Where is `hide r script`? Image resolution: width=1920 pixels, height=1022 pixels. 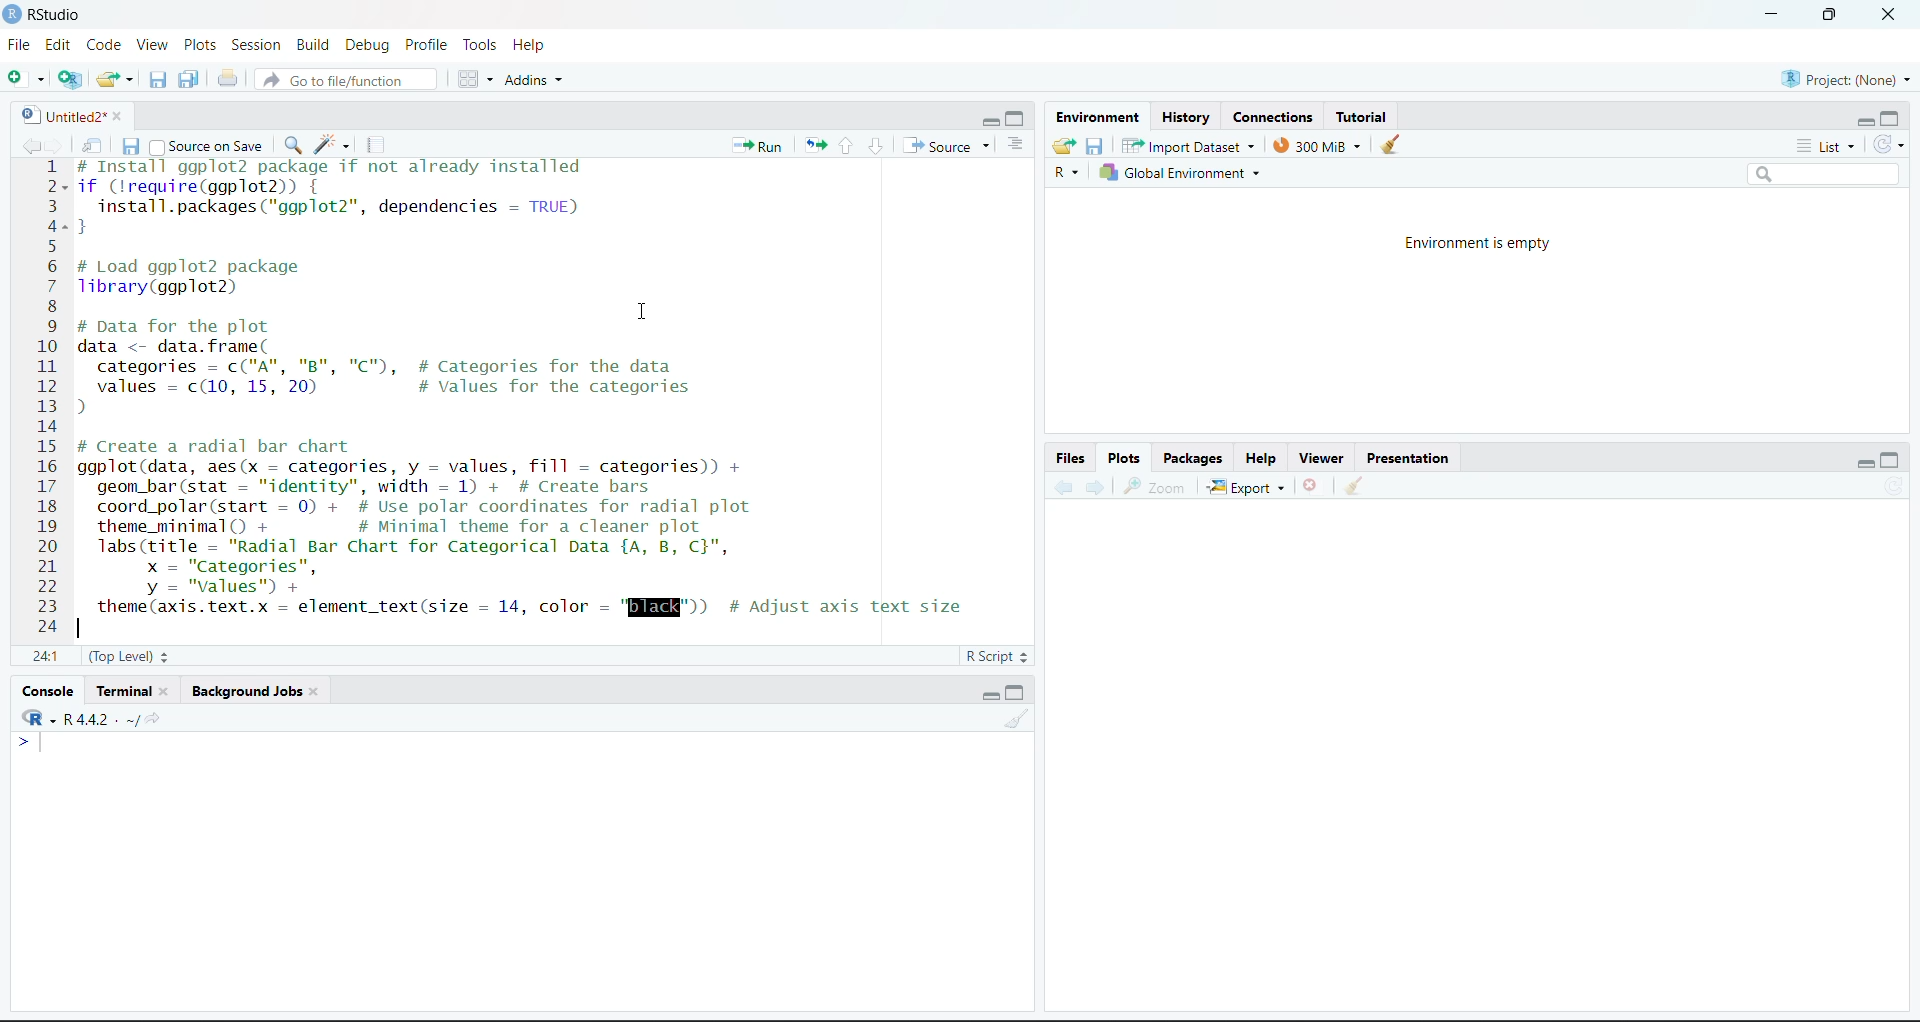
hide r script is located at coordinates (983, 121).